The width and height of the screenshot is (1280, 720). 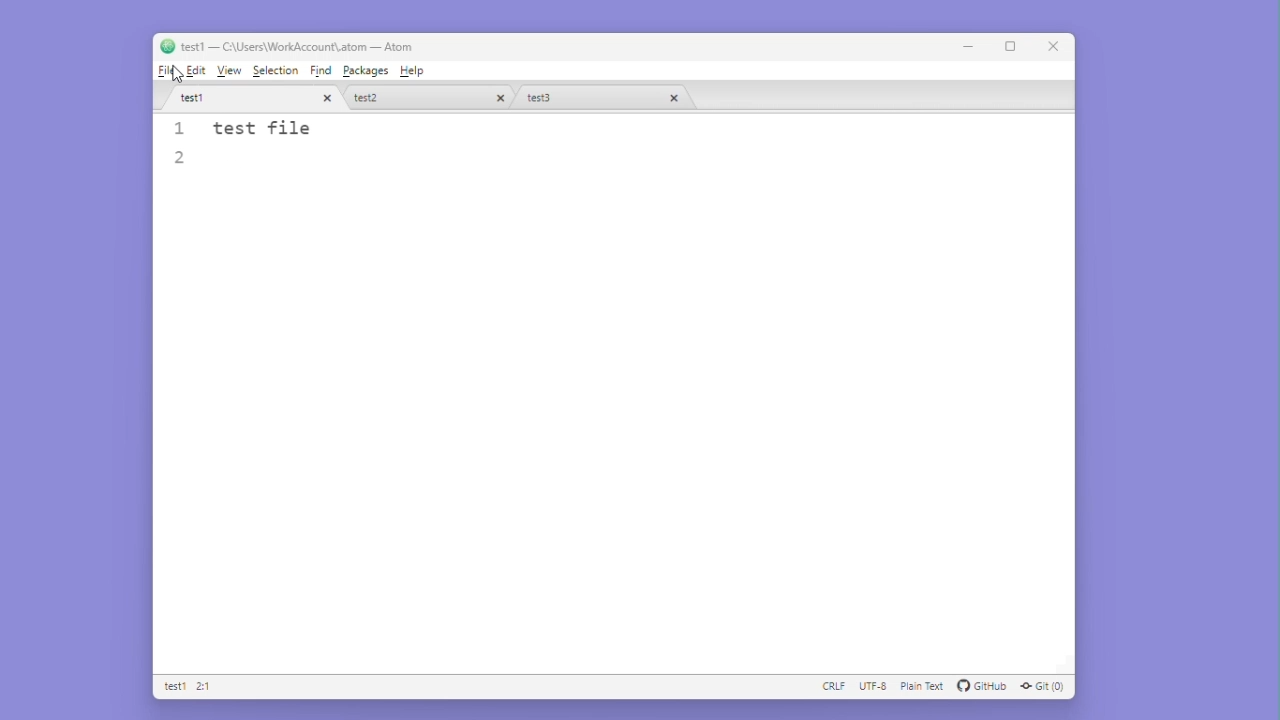 What do you see at coordinates (174, 686) in the screenshot?
I see `Test 1` at bounding box center [174, 686].